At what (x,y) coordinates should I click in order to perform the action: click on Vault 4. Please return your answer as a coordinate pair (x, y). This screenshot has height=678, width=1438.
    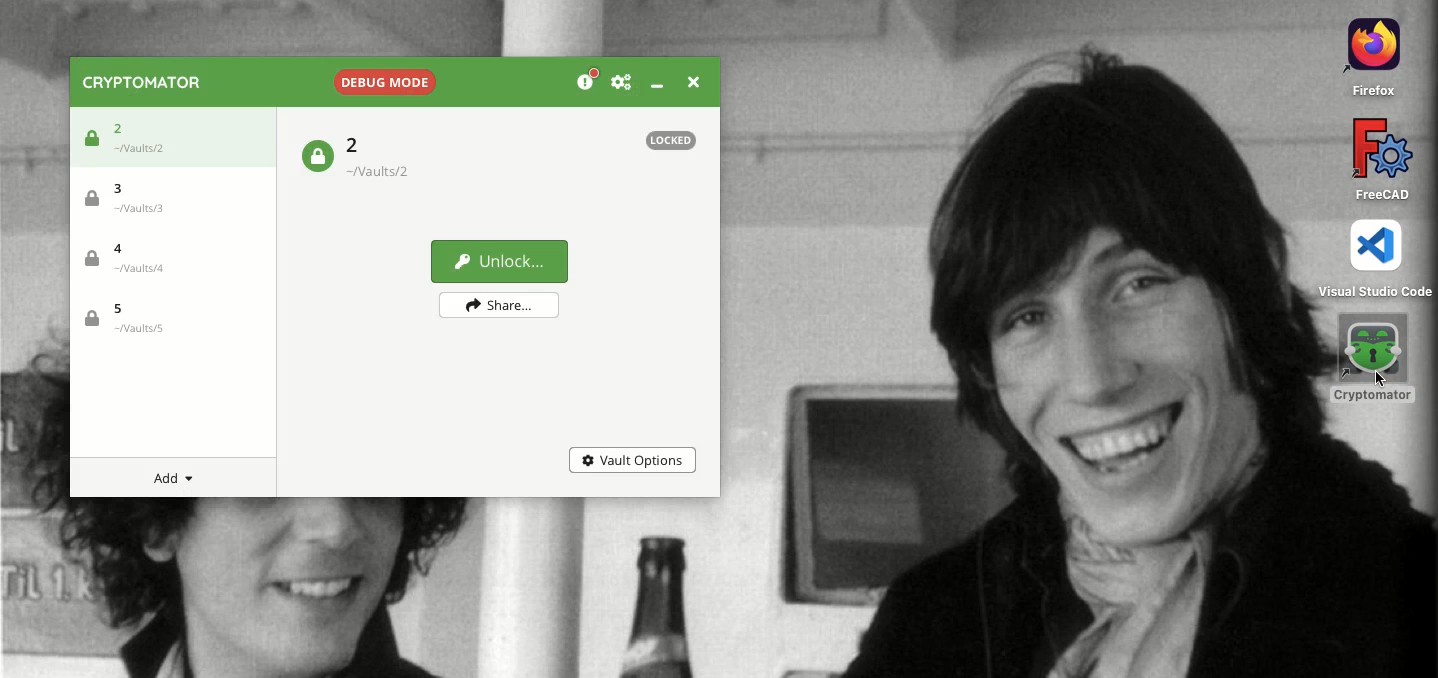
    Looking at the image, I should click on (166, 260).